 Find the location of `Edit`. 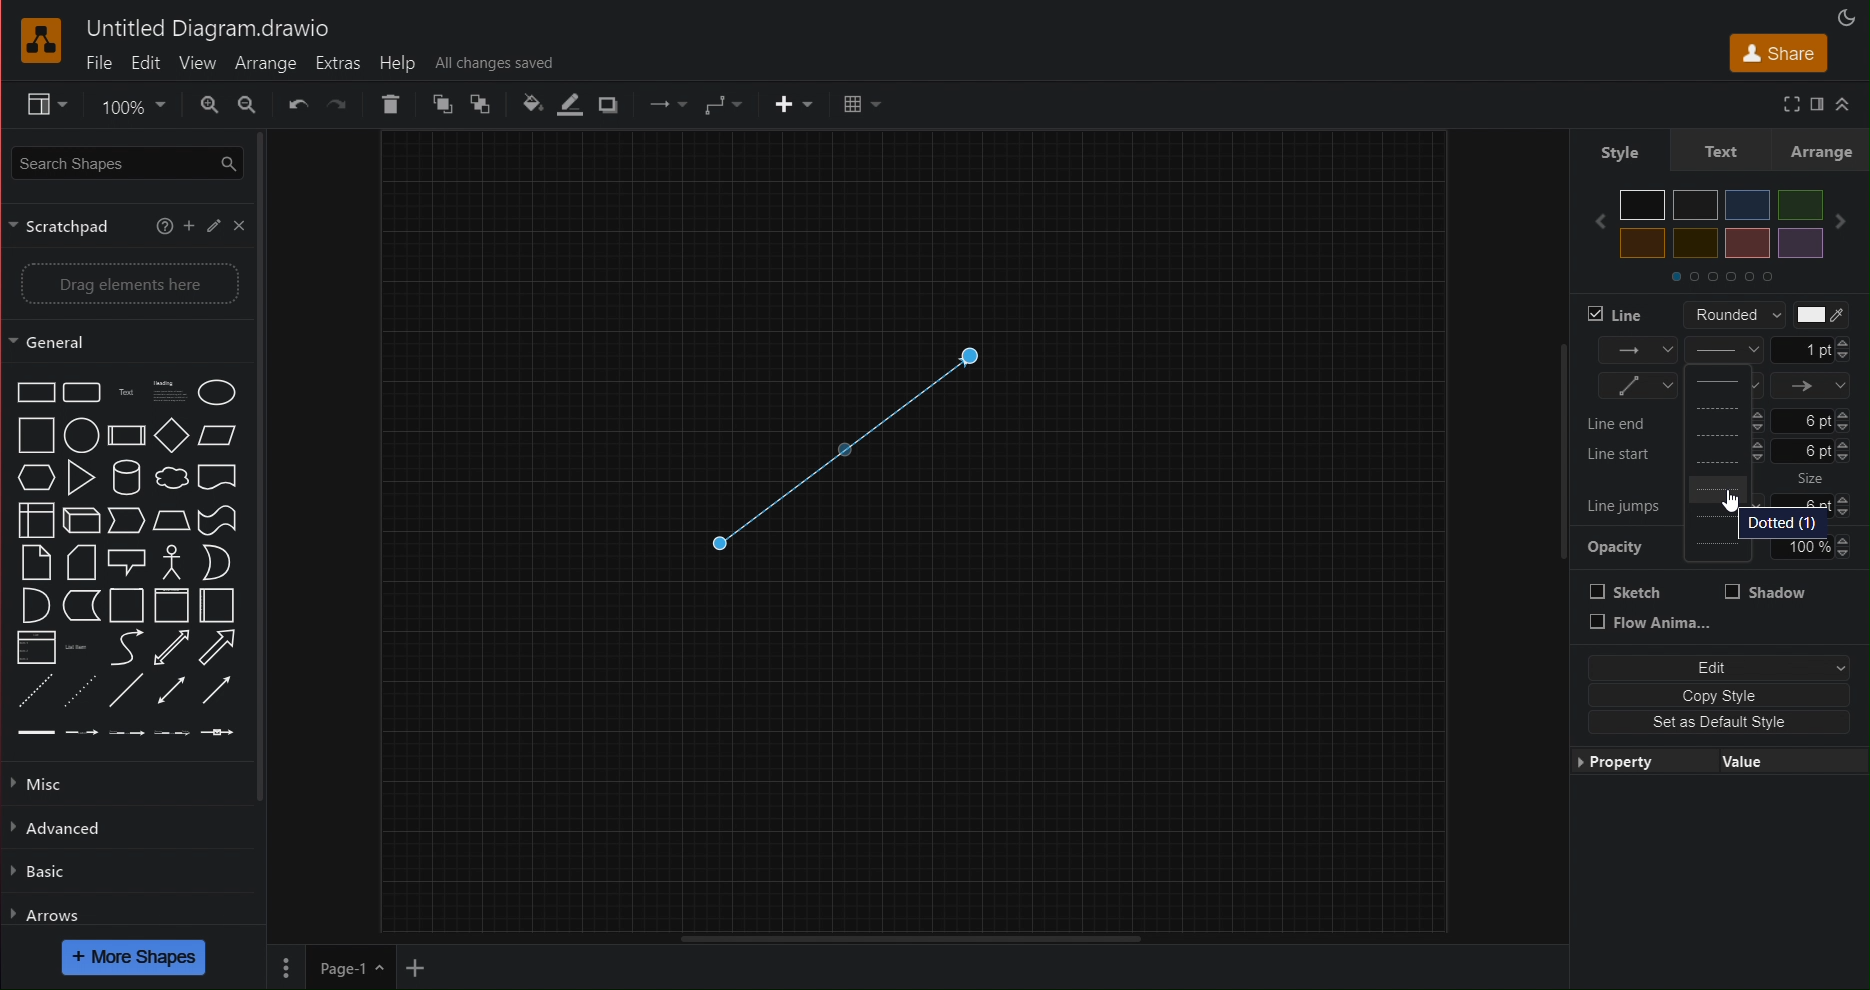

Edit is located at coordinates (212, 224).